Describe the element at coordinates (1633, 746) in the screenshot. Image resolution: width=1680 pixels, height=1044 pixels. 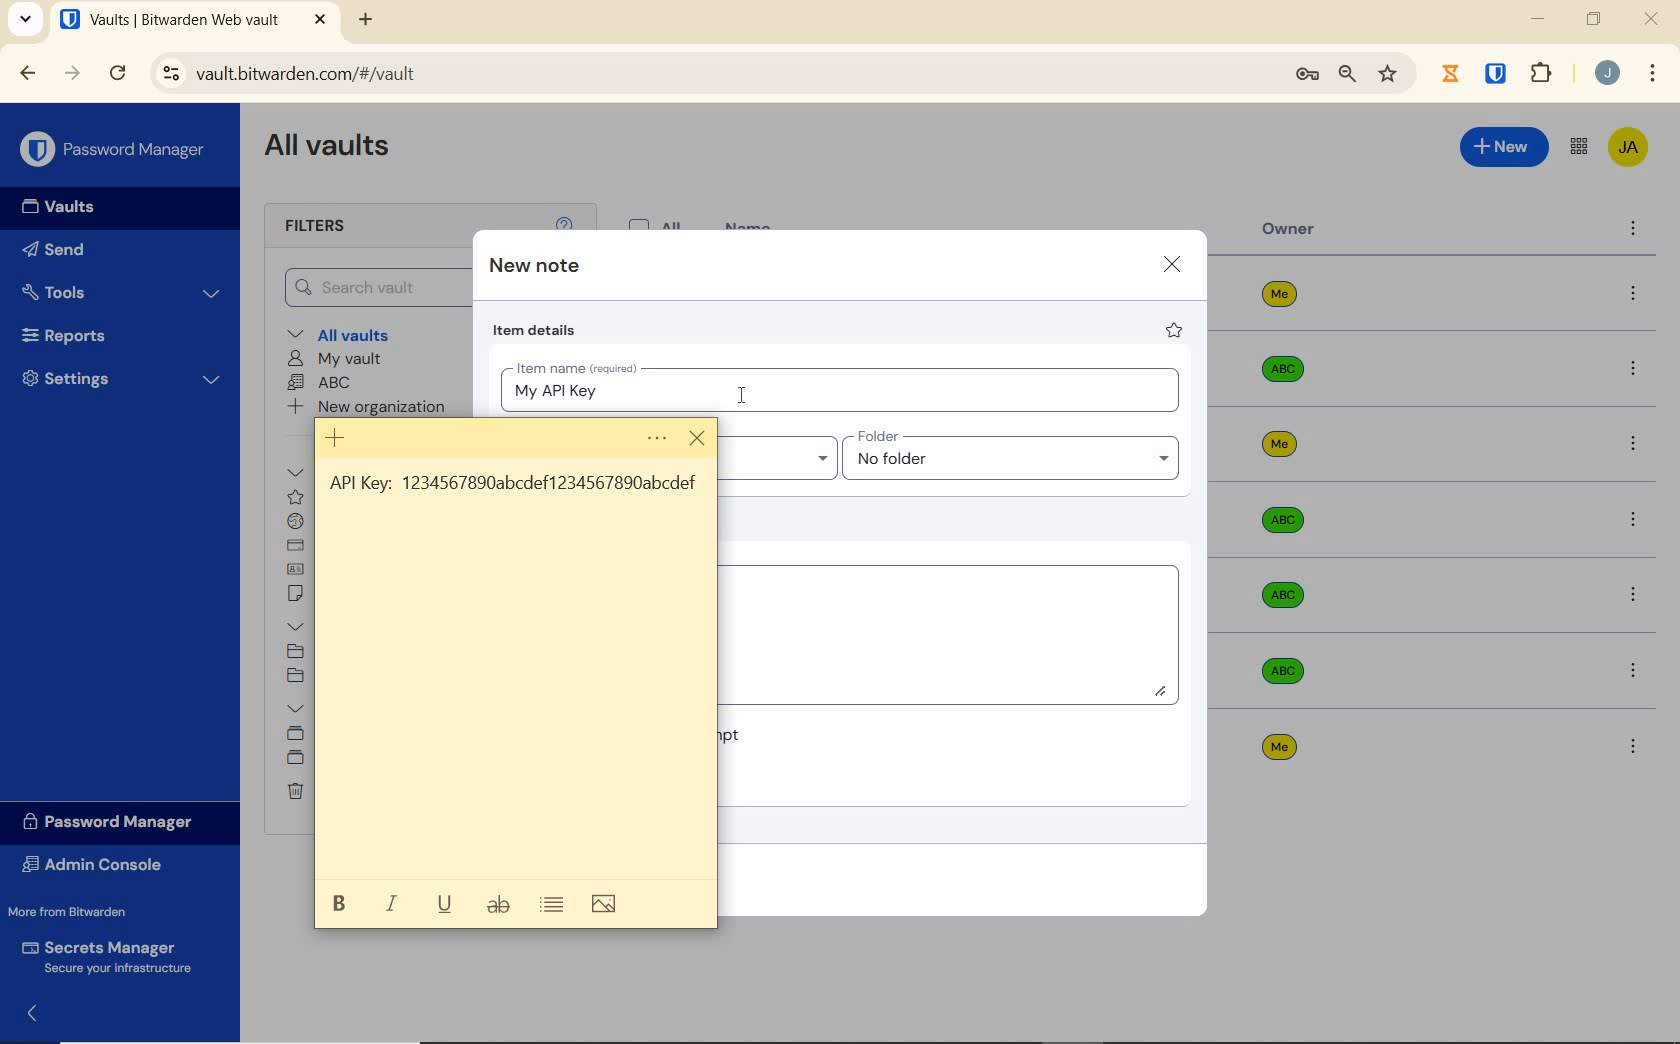
I see `more options` at that location.